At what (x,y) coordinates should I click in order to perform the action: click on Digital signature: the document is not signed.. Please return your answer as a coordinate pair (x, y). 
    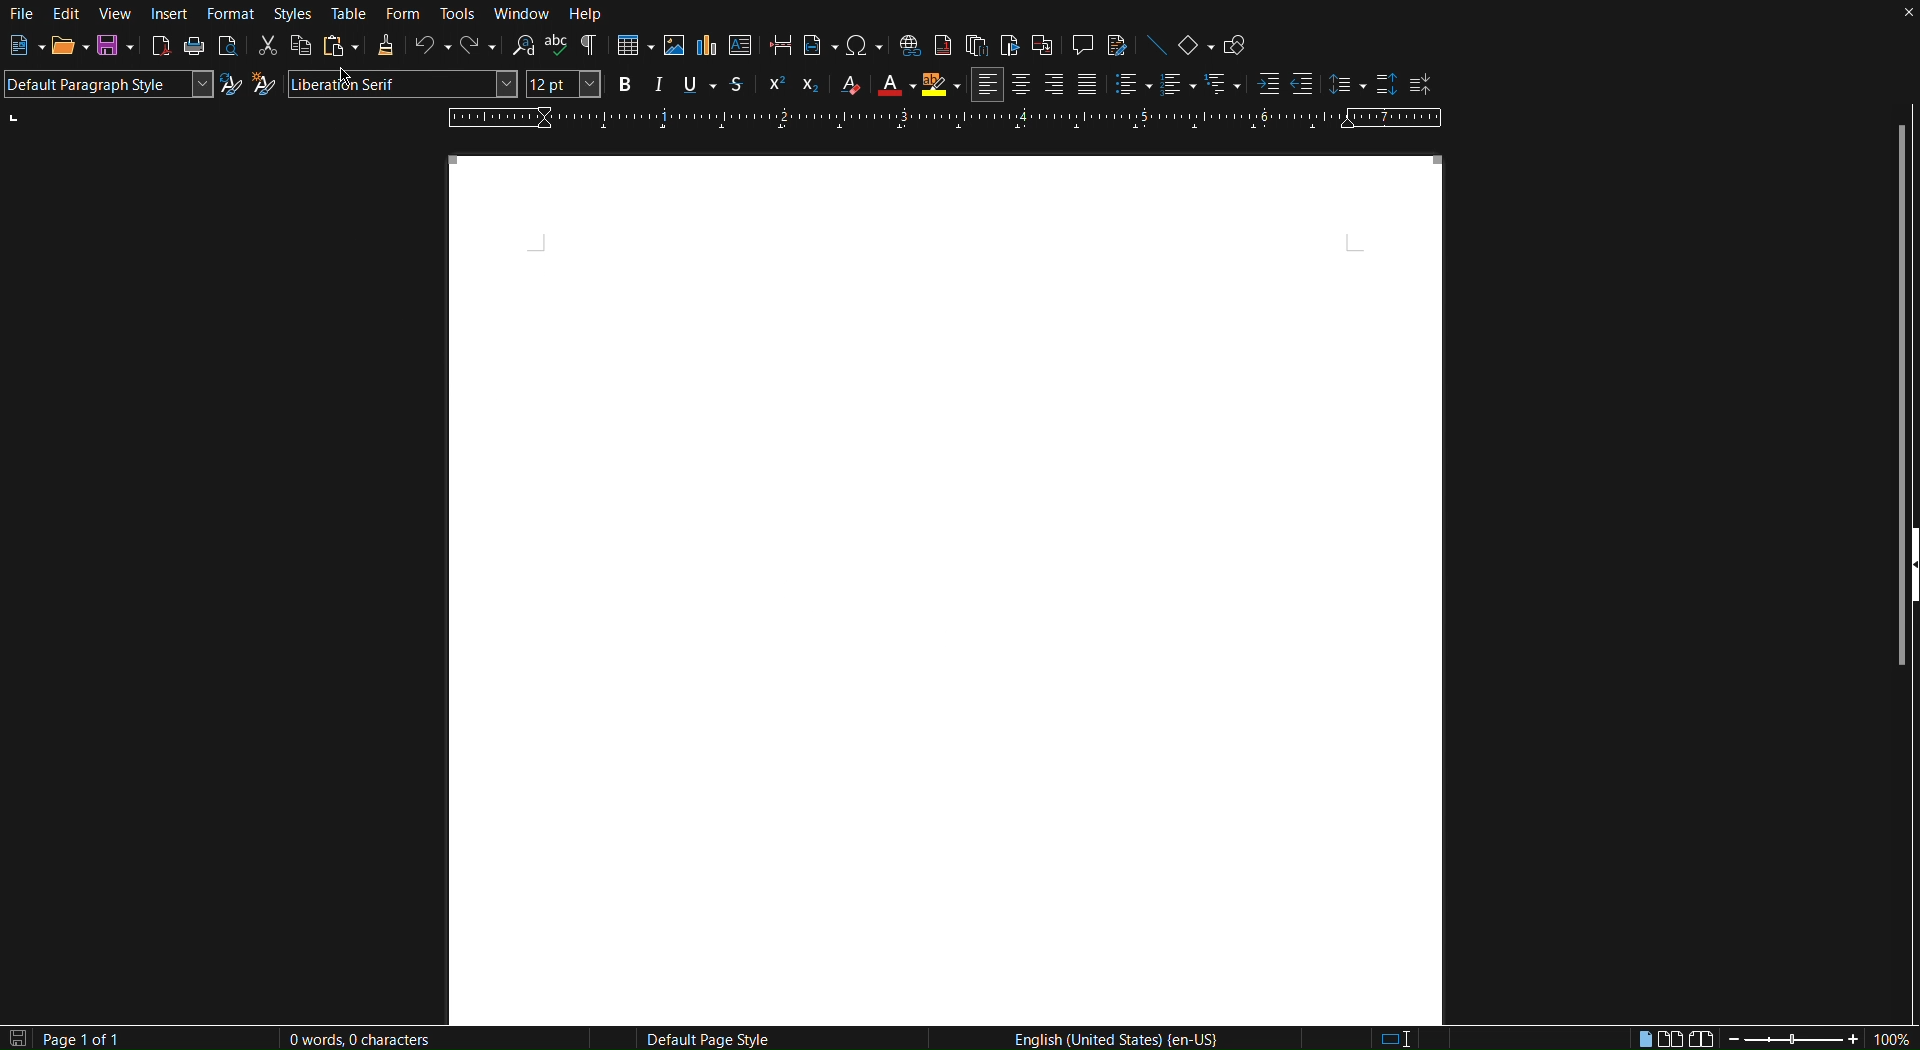
    Looking at the image, I should click on (1471, 1039).